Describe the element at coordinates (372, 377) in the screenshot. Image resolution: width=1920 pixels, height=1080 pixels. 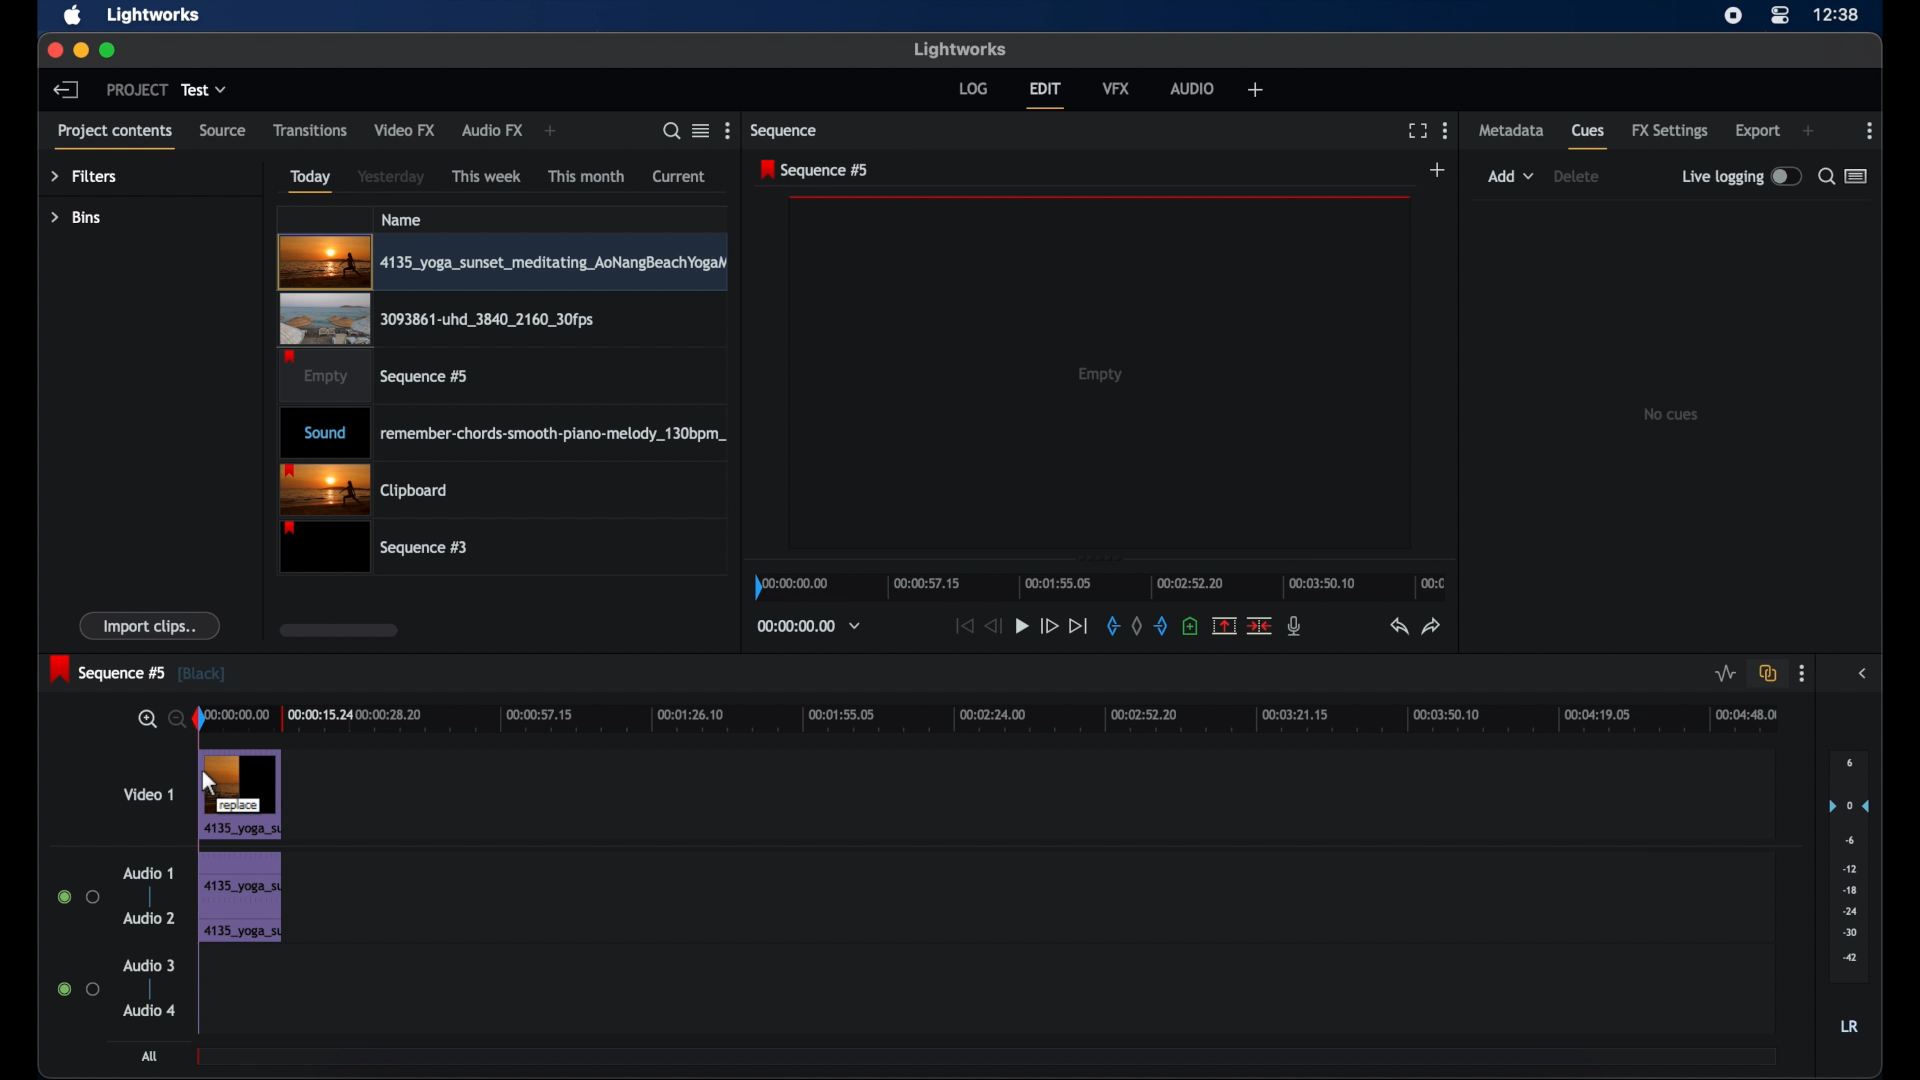
I see `video clip` at that location.